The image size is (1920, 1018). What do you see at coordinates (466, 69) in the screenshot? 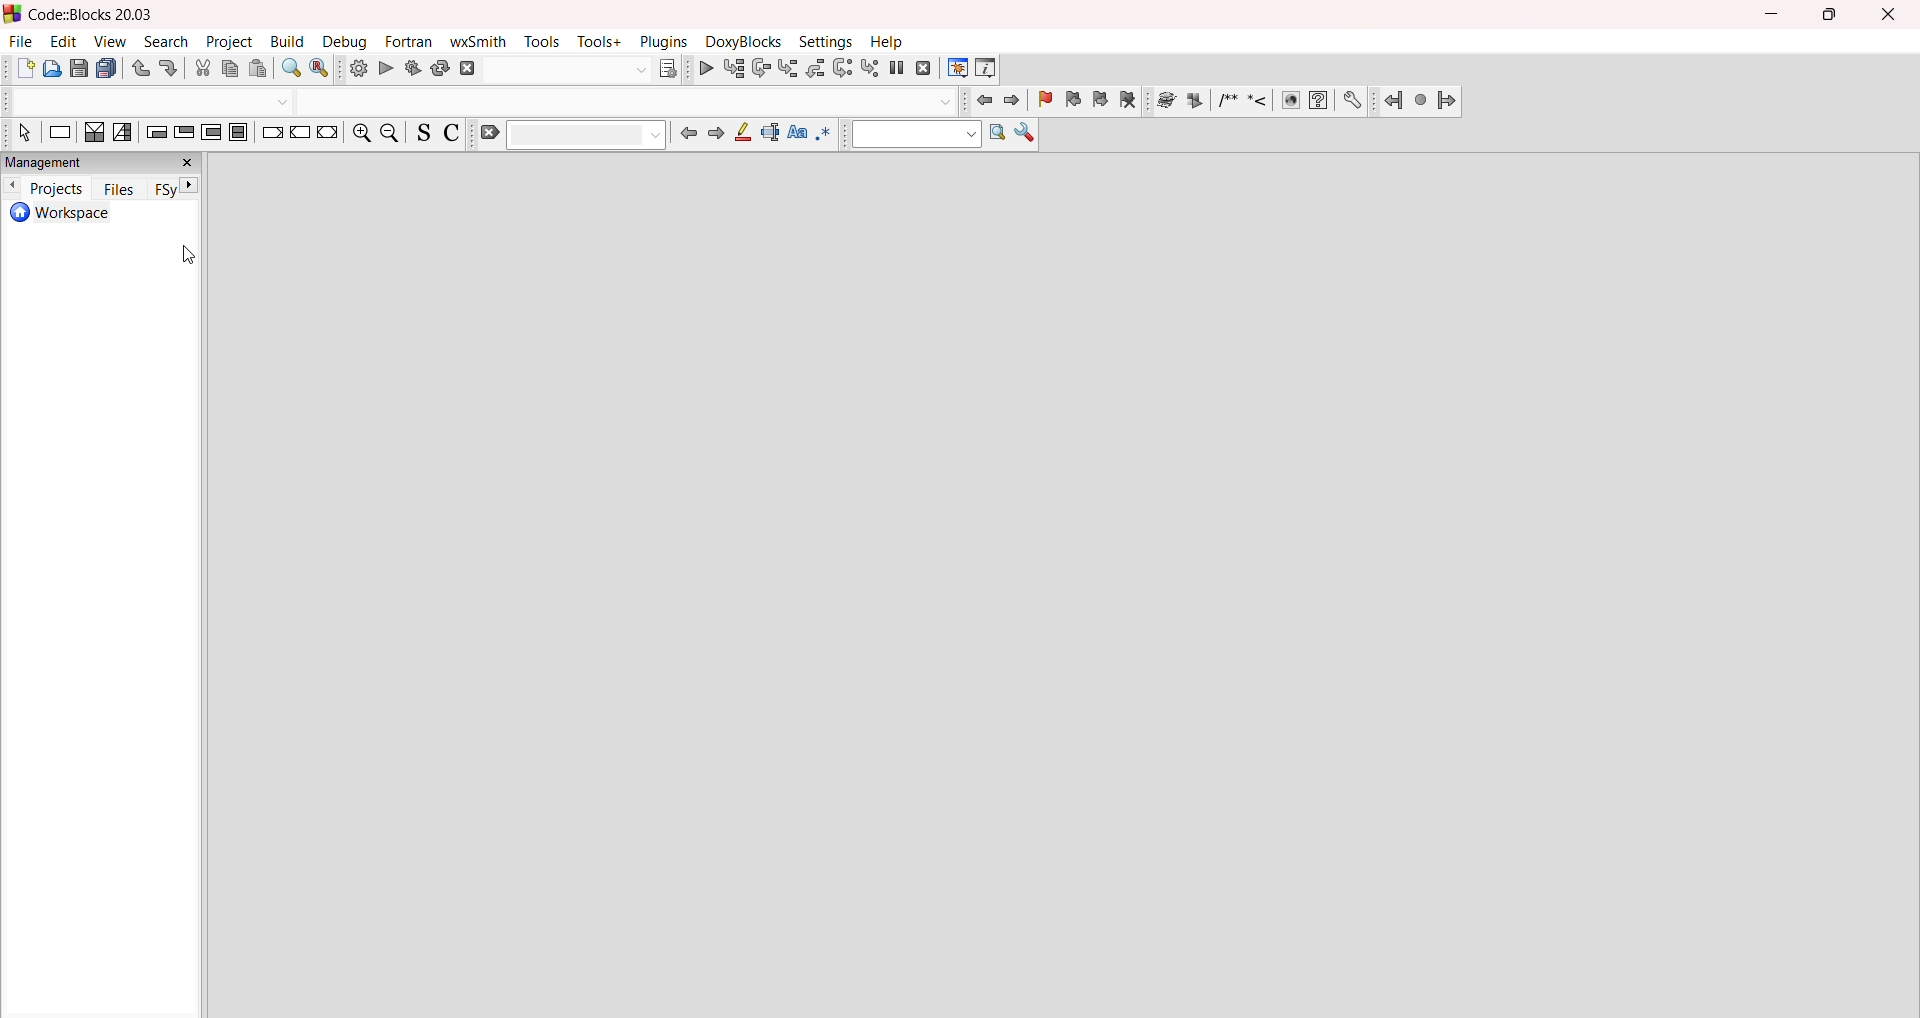
I see `abort` at bounding box center [466, 69].